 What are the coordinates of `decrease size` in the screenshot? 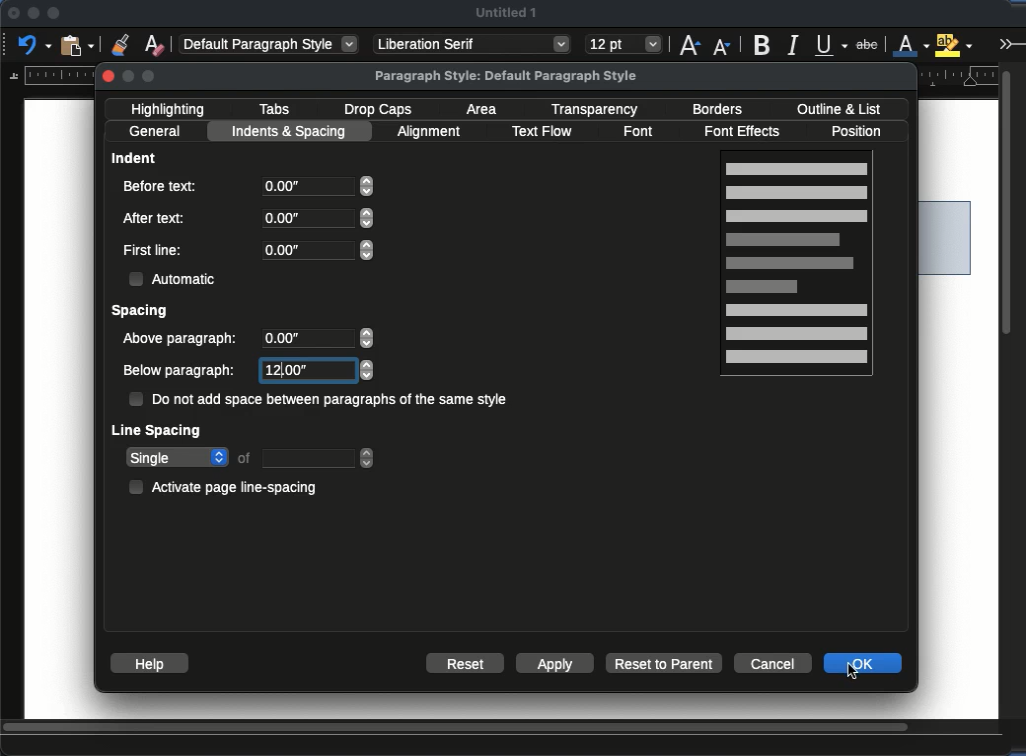 It's located at (723, 45).